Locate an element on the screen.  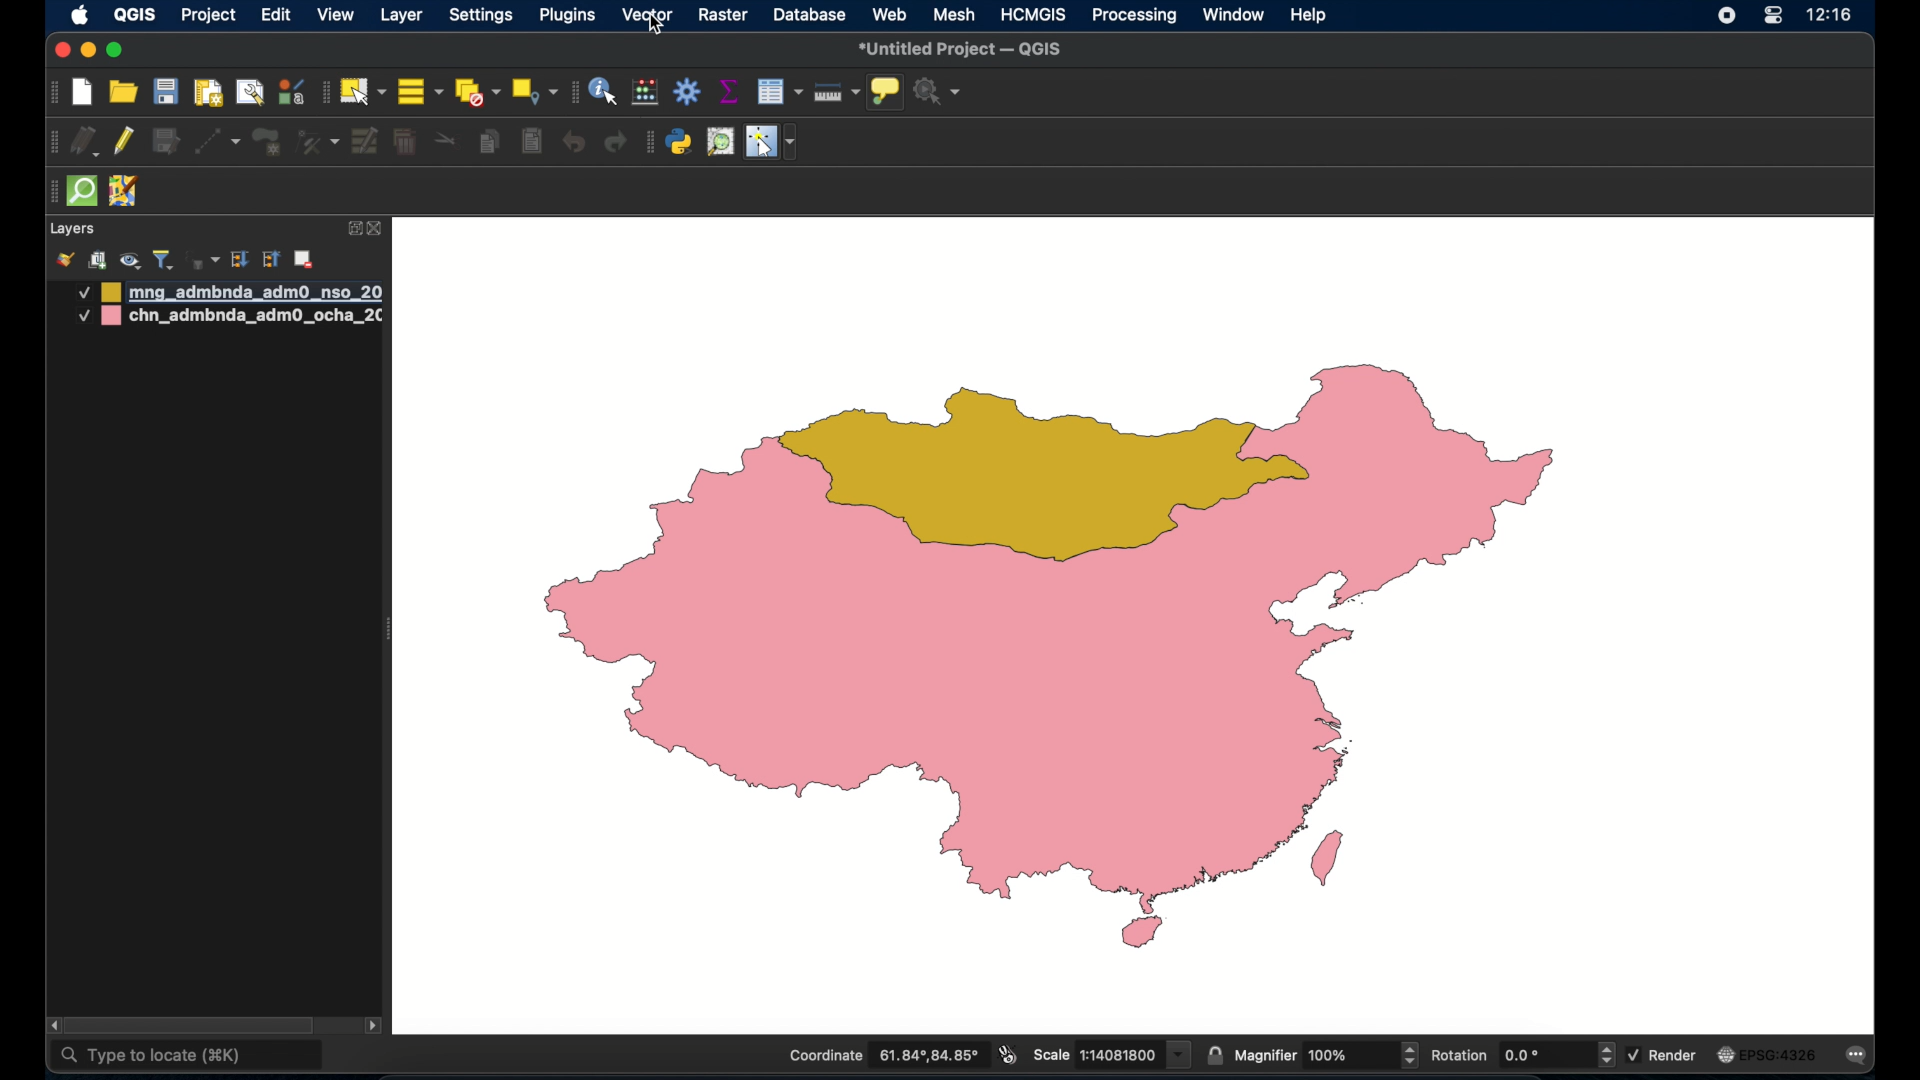
filter legend by expression is located at coordinates (201, 258).